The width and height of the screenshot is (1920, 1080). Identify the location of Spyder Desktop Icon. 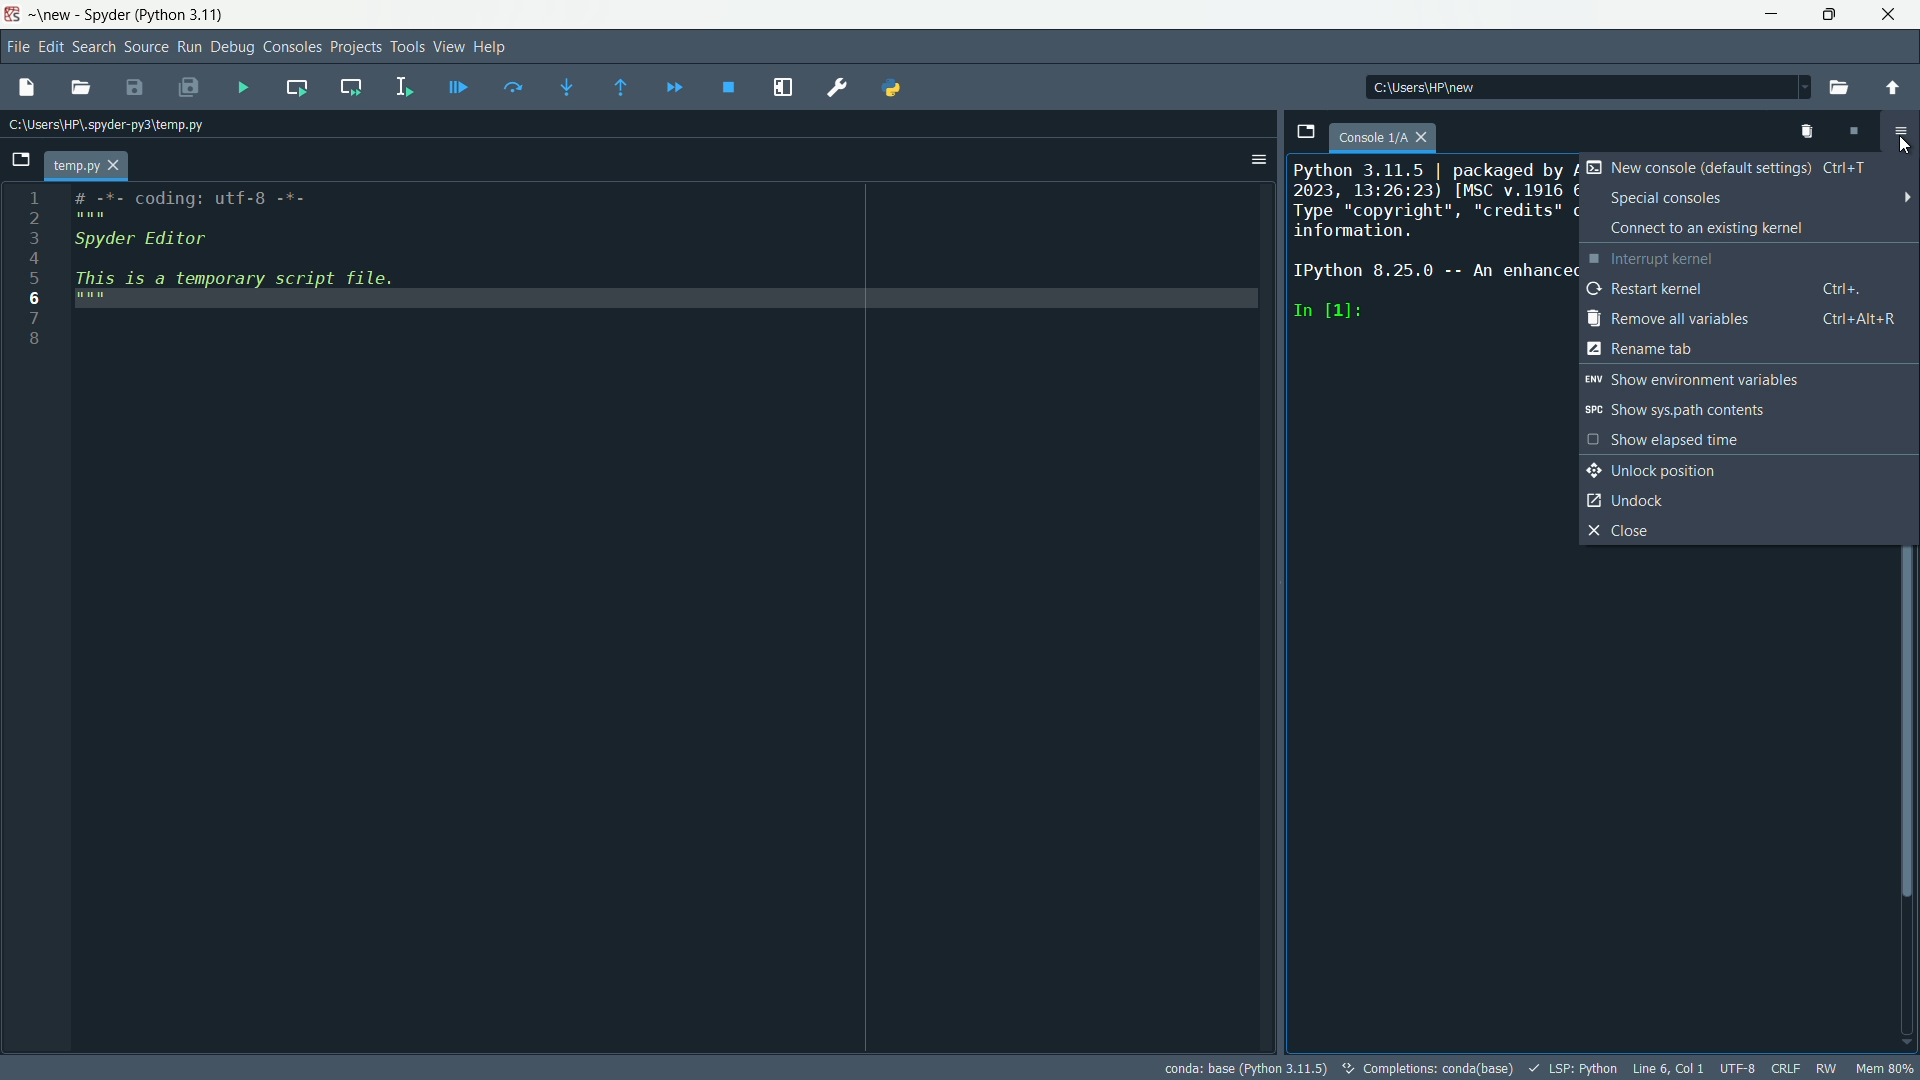
(14, 16).